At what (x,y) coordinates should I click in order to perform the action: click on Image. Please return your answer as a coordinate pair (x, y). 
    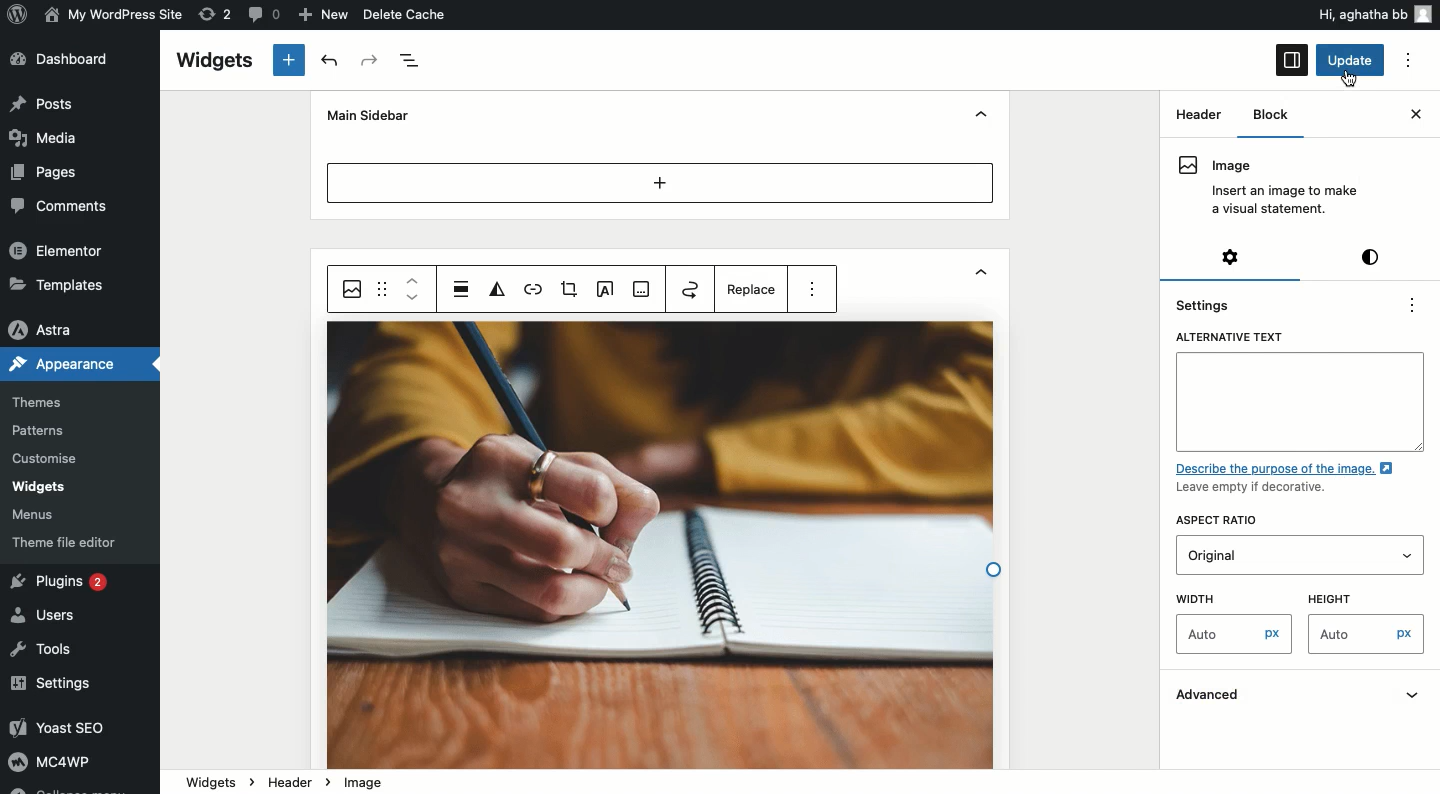
    Looking at the image, I should click on (353, 289).